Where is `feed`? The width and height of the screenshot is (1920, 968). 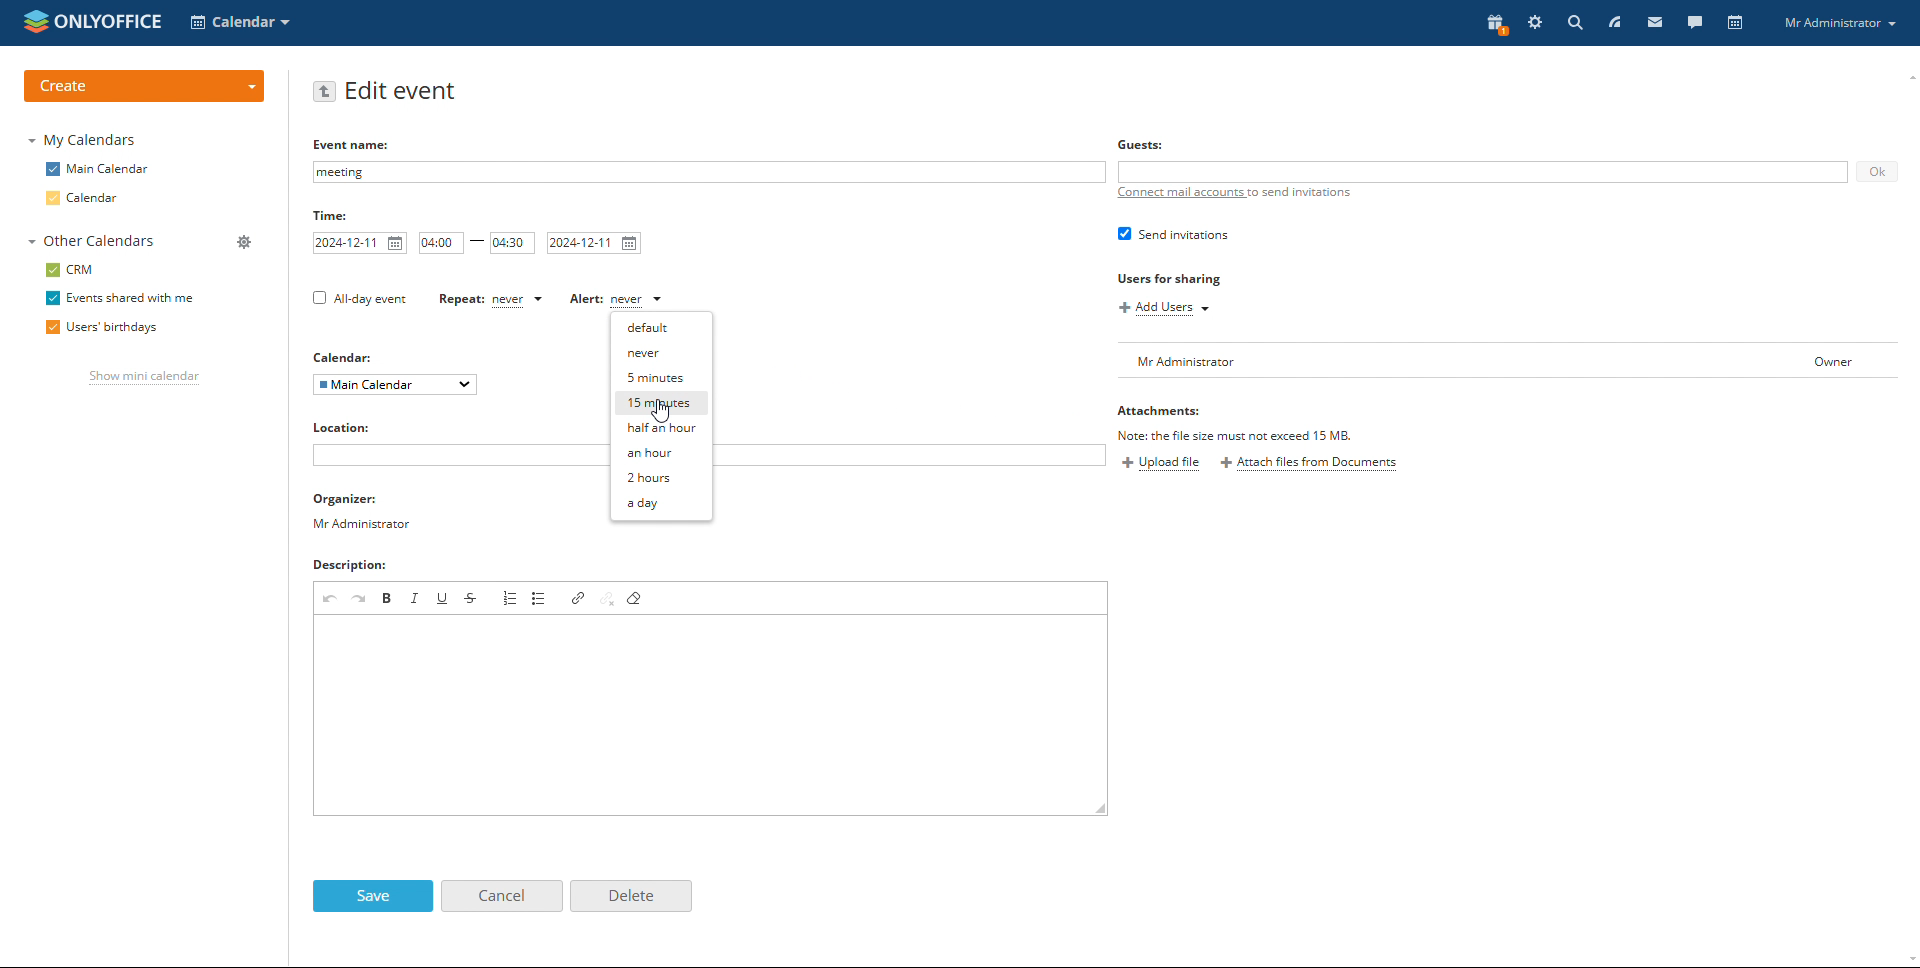 feed is located at coordinates (1617, 21).